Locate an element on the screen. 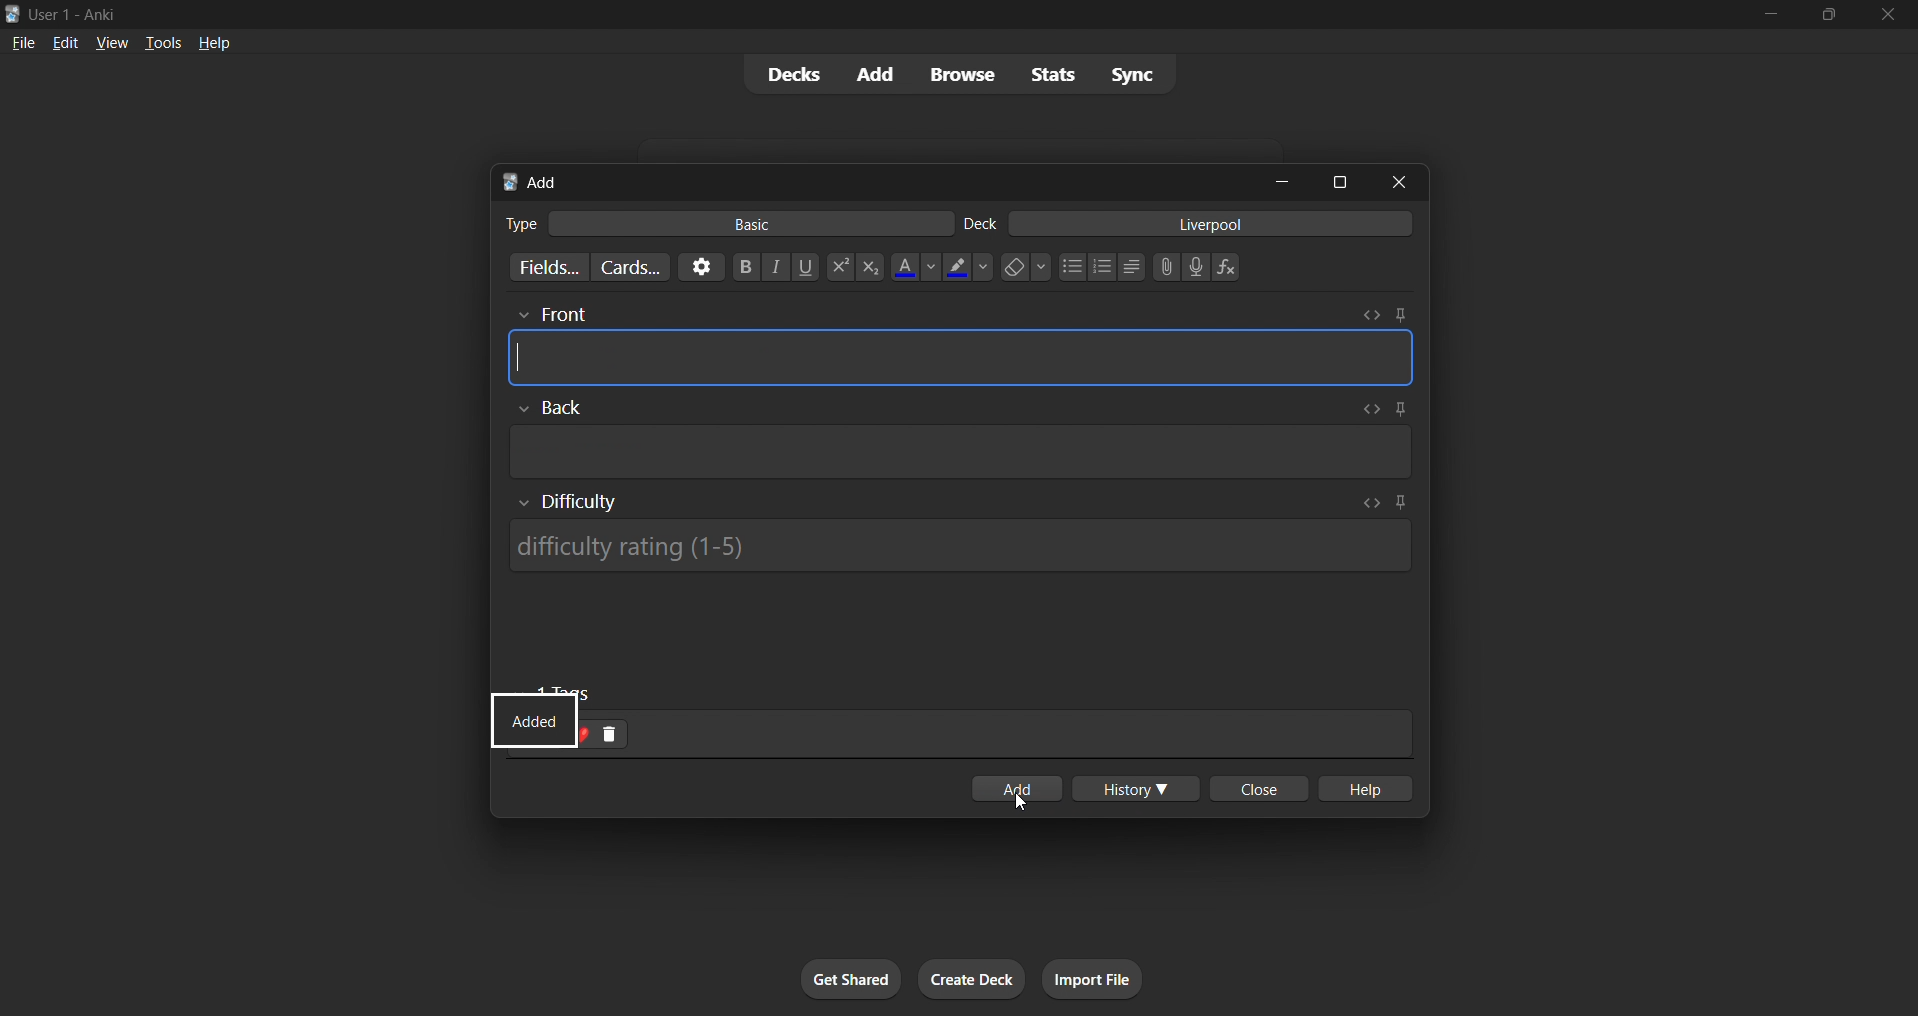  file is located at coordinates (19, 42).